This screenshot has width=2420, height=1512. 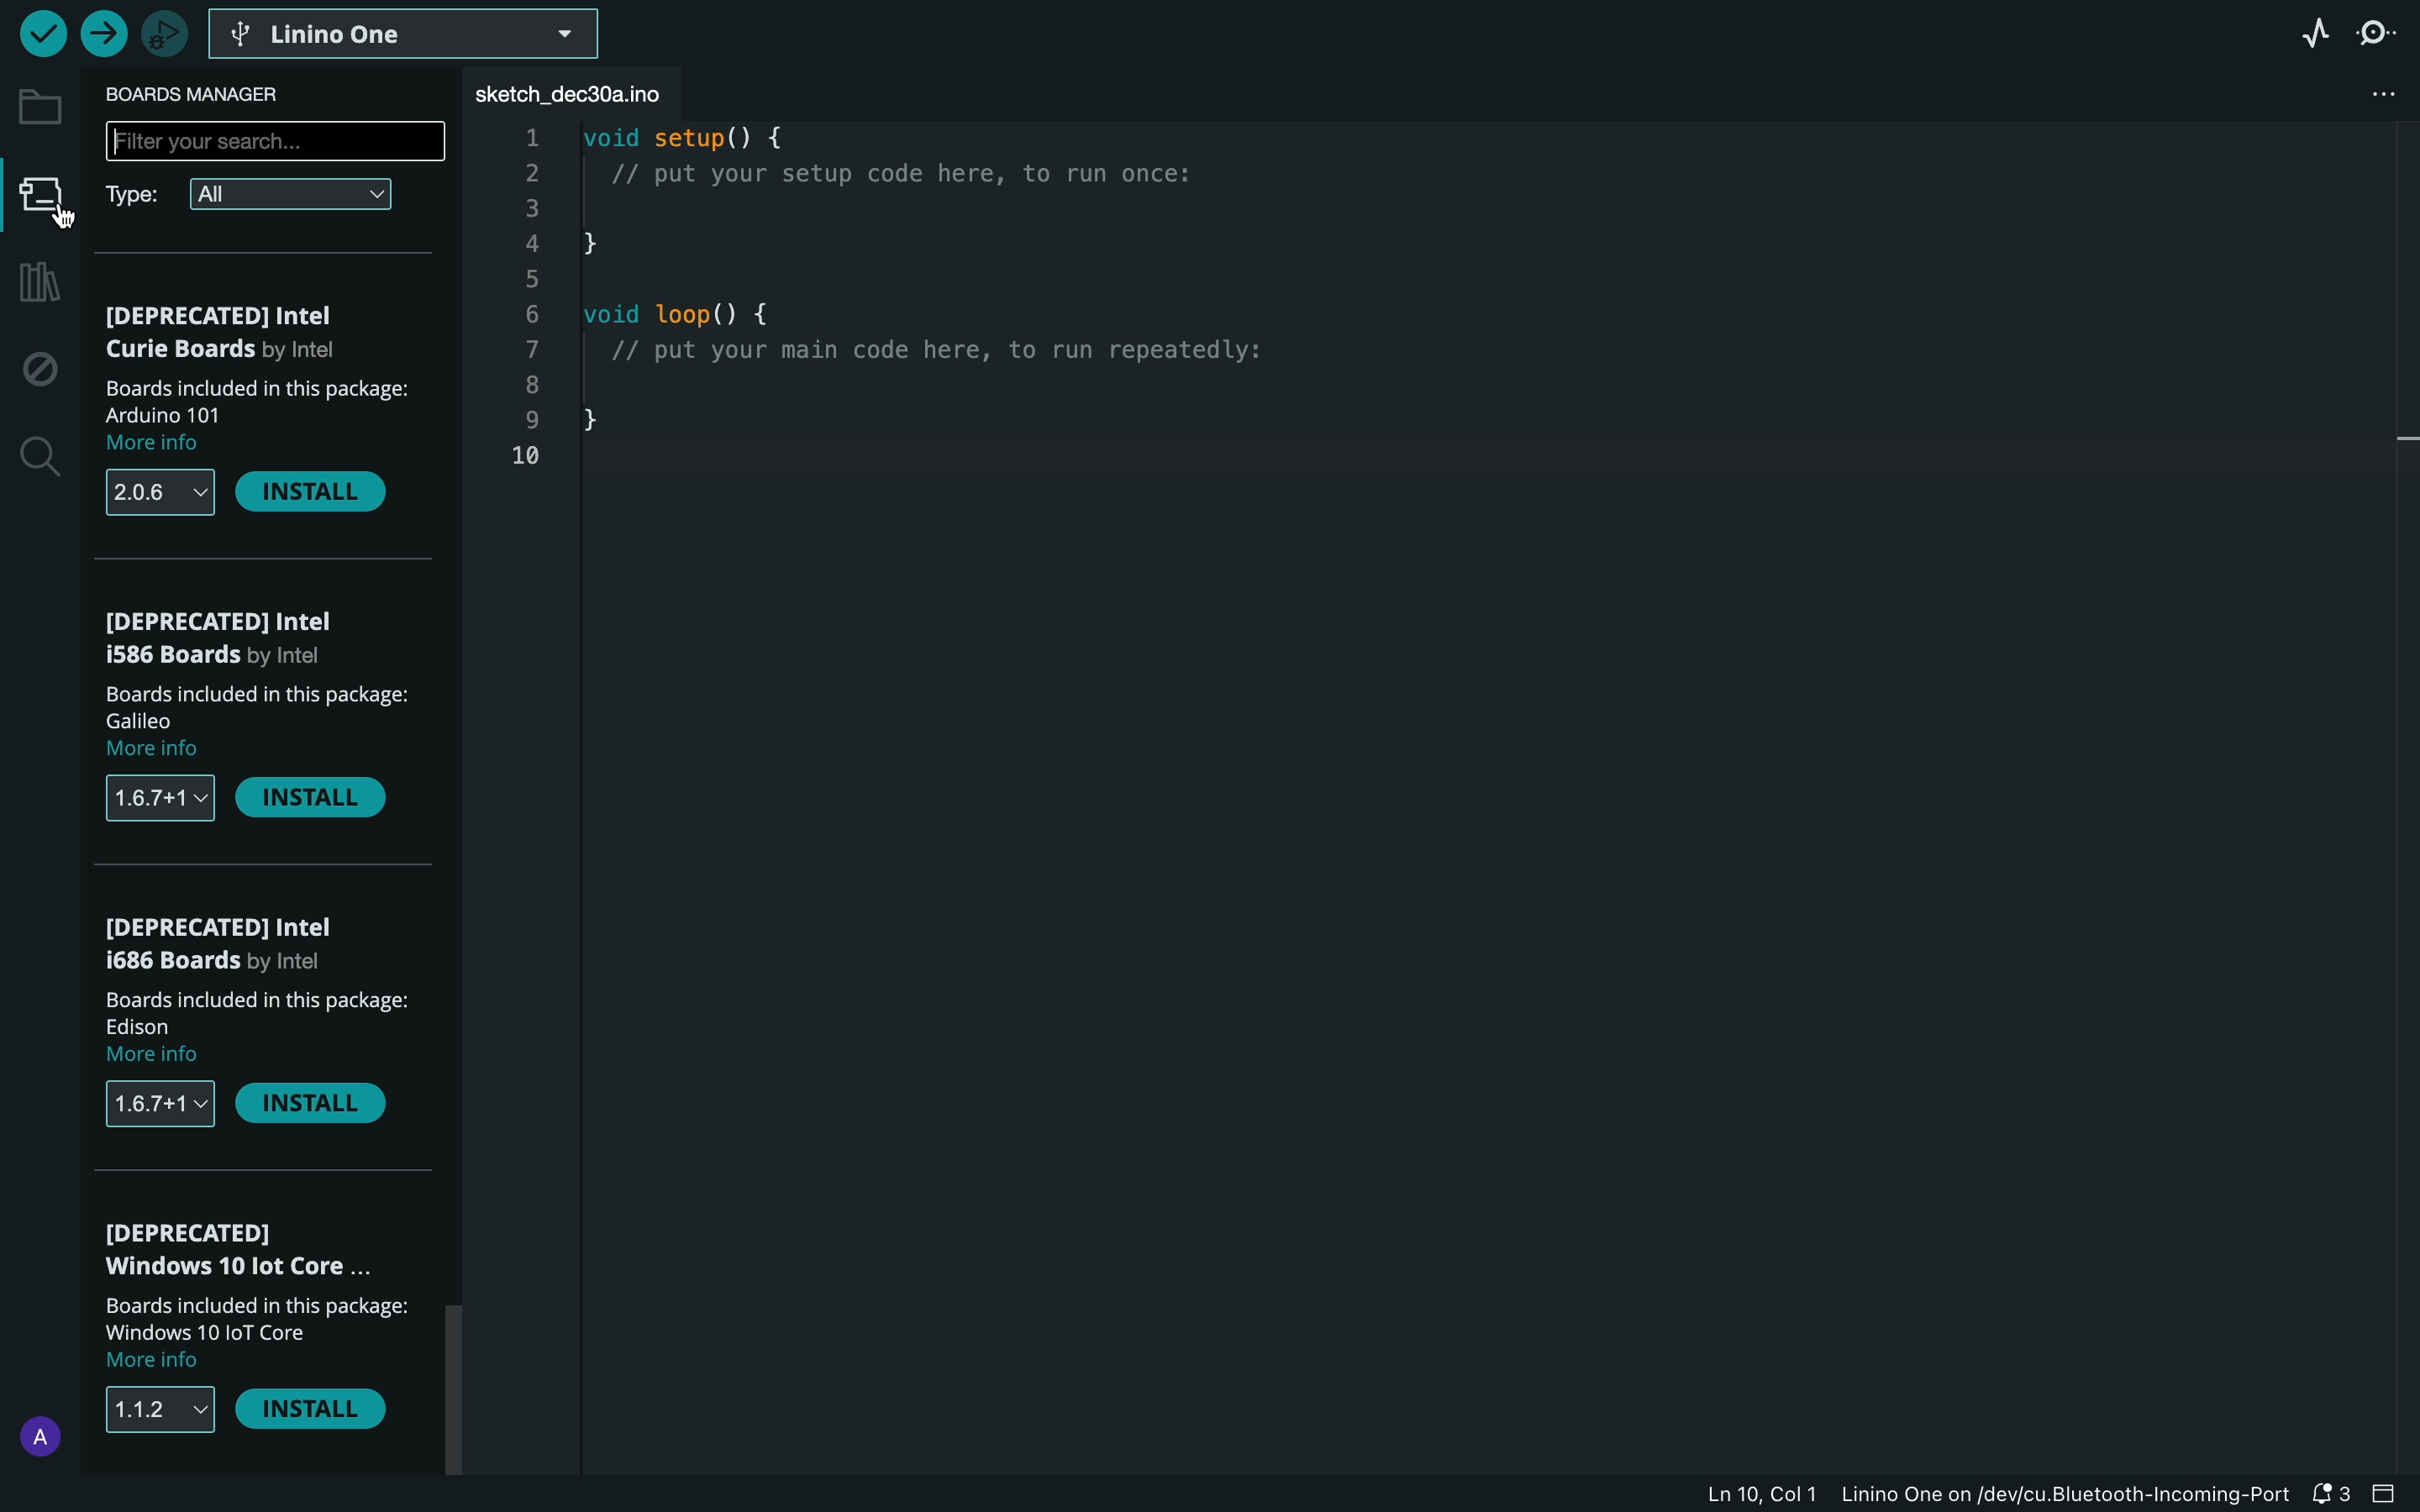 What do you see at coordinates (260, 721) in the screenshot?
I see `description` at bounding box center [260, 721].